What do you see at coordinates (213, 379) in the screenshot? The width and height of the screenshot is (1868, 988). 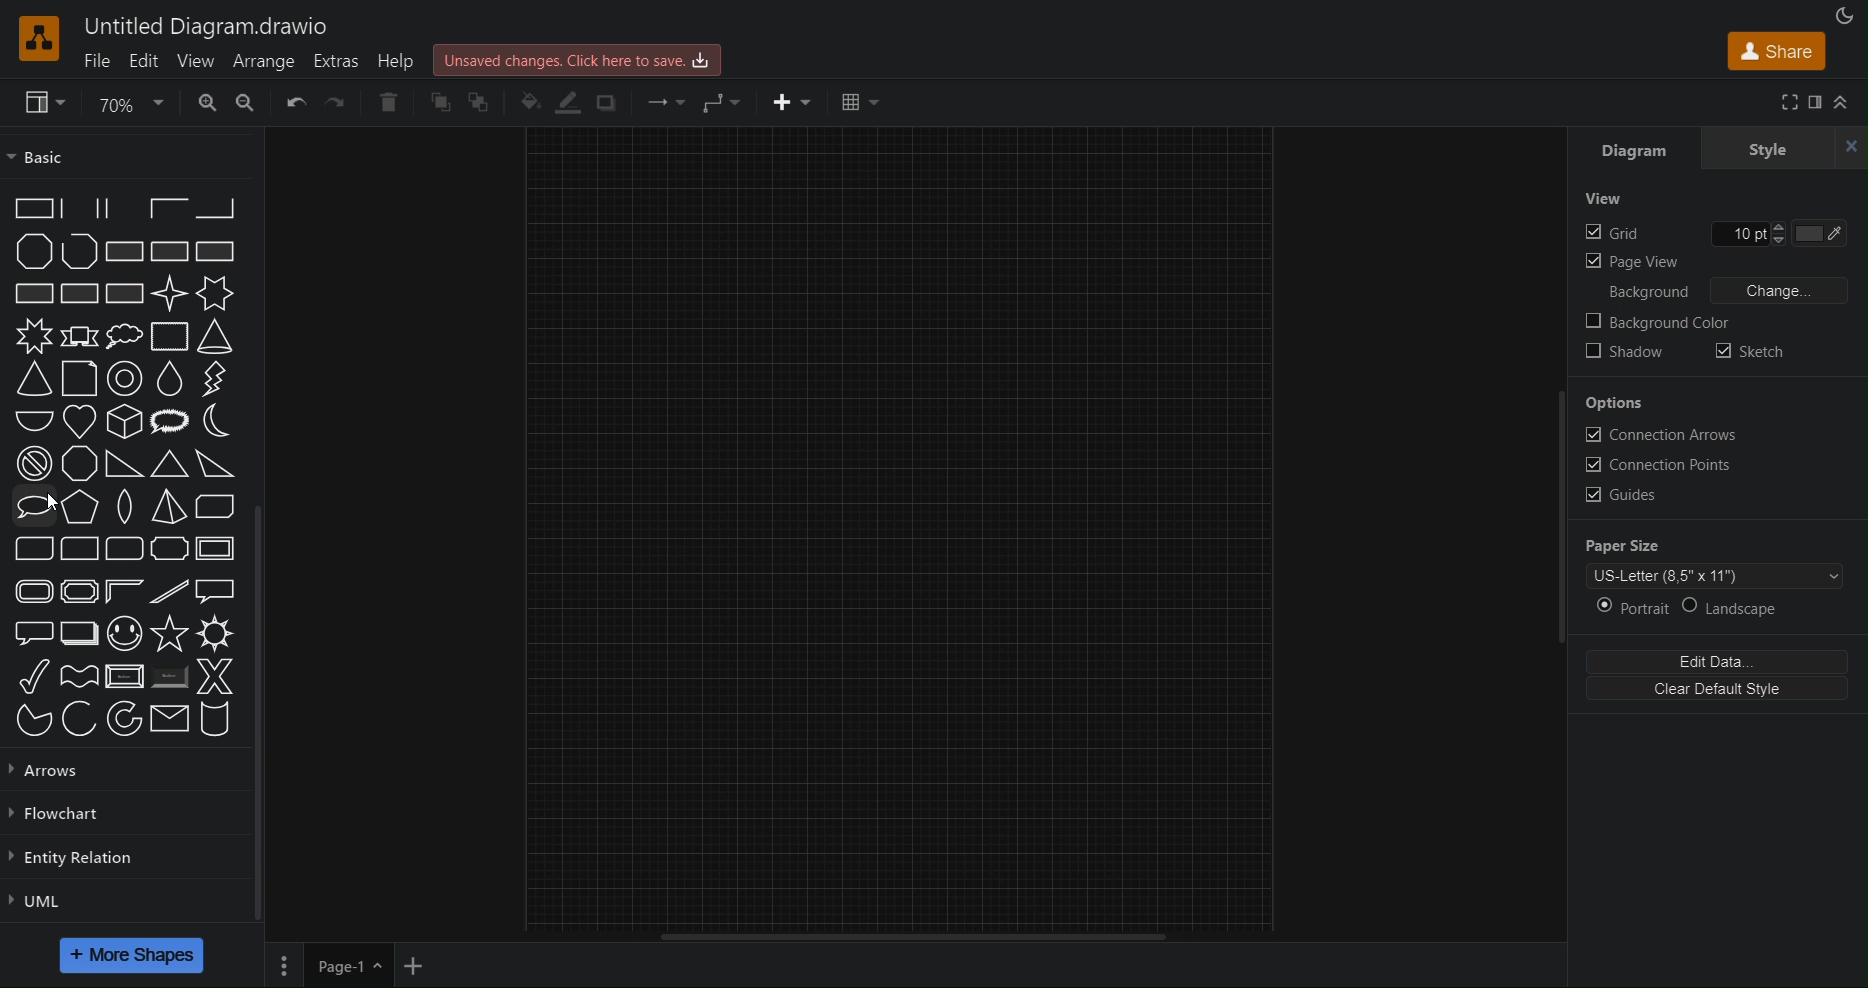 I see `Flash` at bounding box center [213, 379].